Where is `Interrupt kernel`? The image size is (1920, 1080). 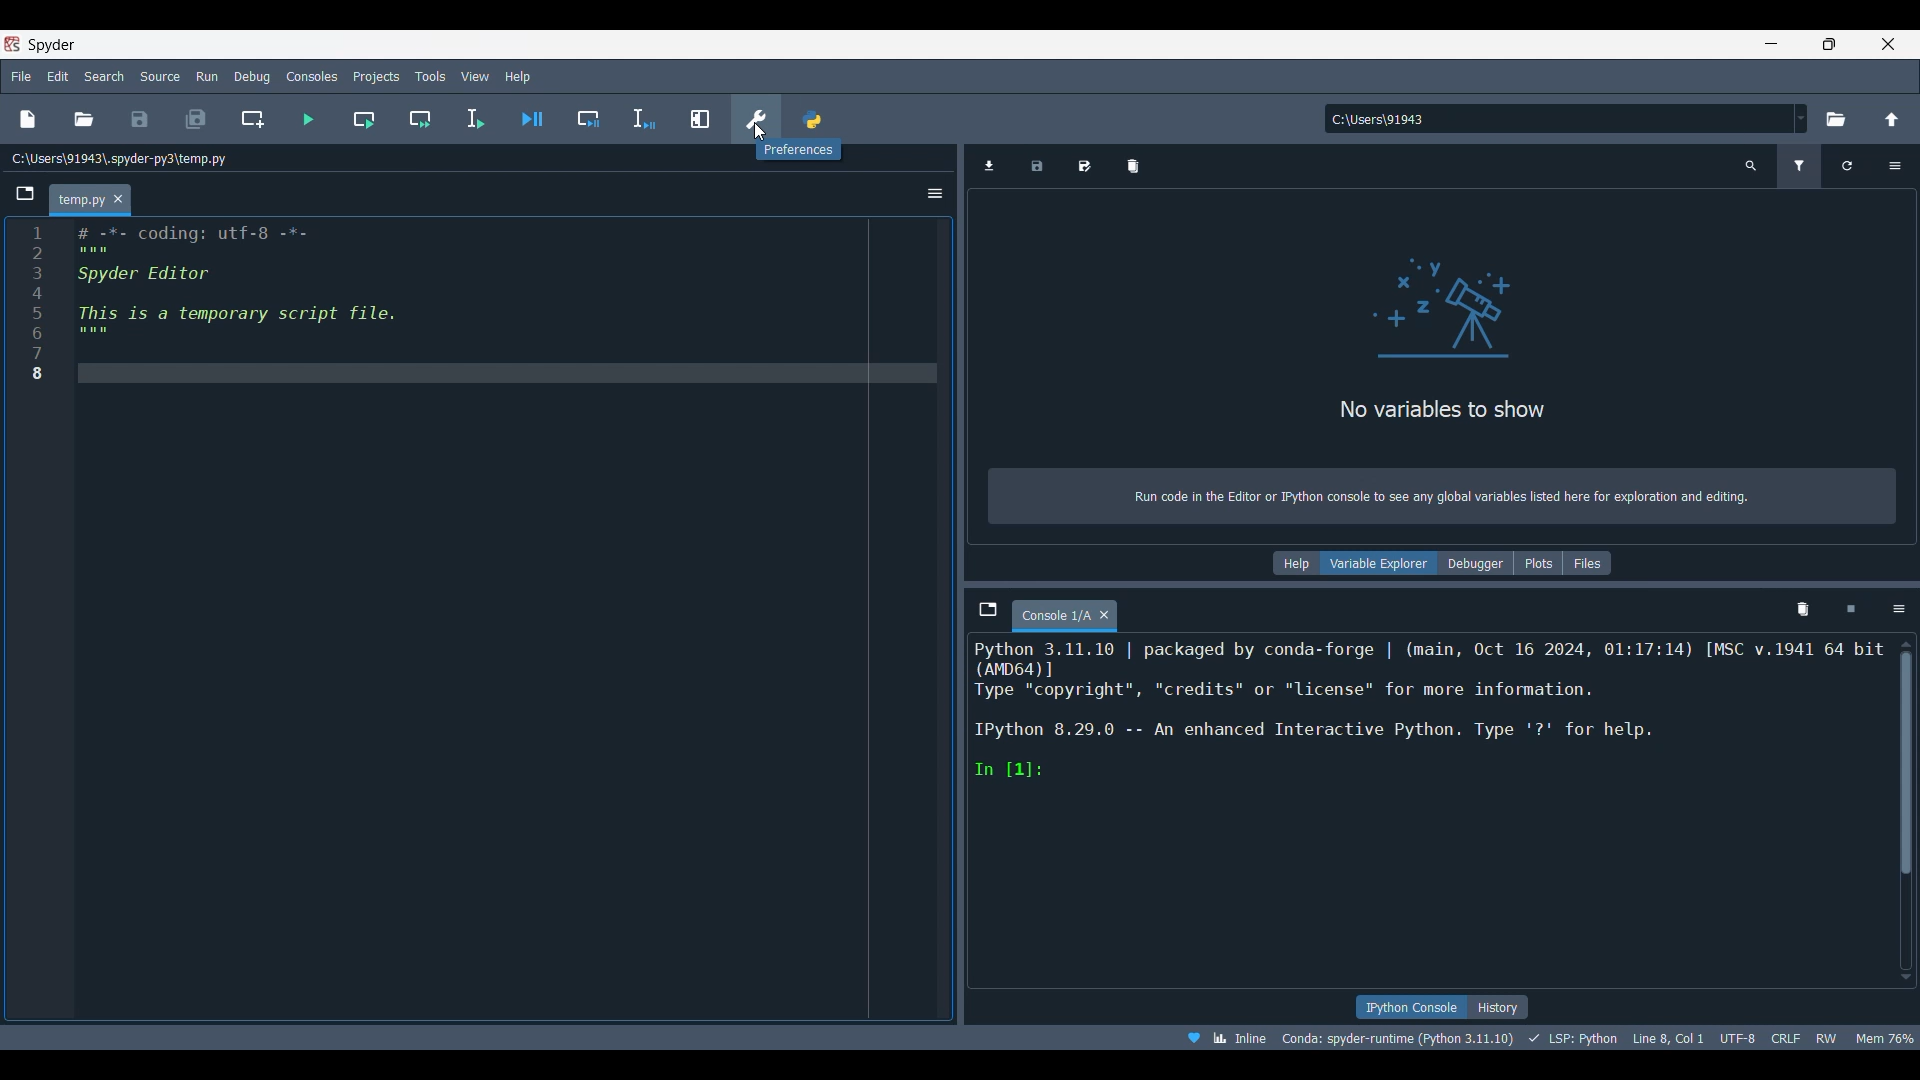
Interrupt kernel is located at coordinates (1851, 610).